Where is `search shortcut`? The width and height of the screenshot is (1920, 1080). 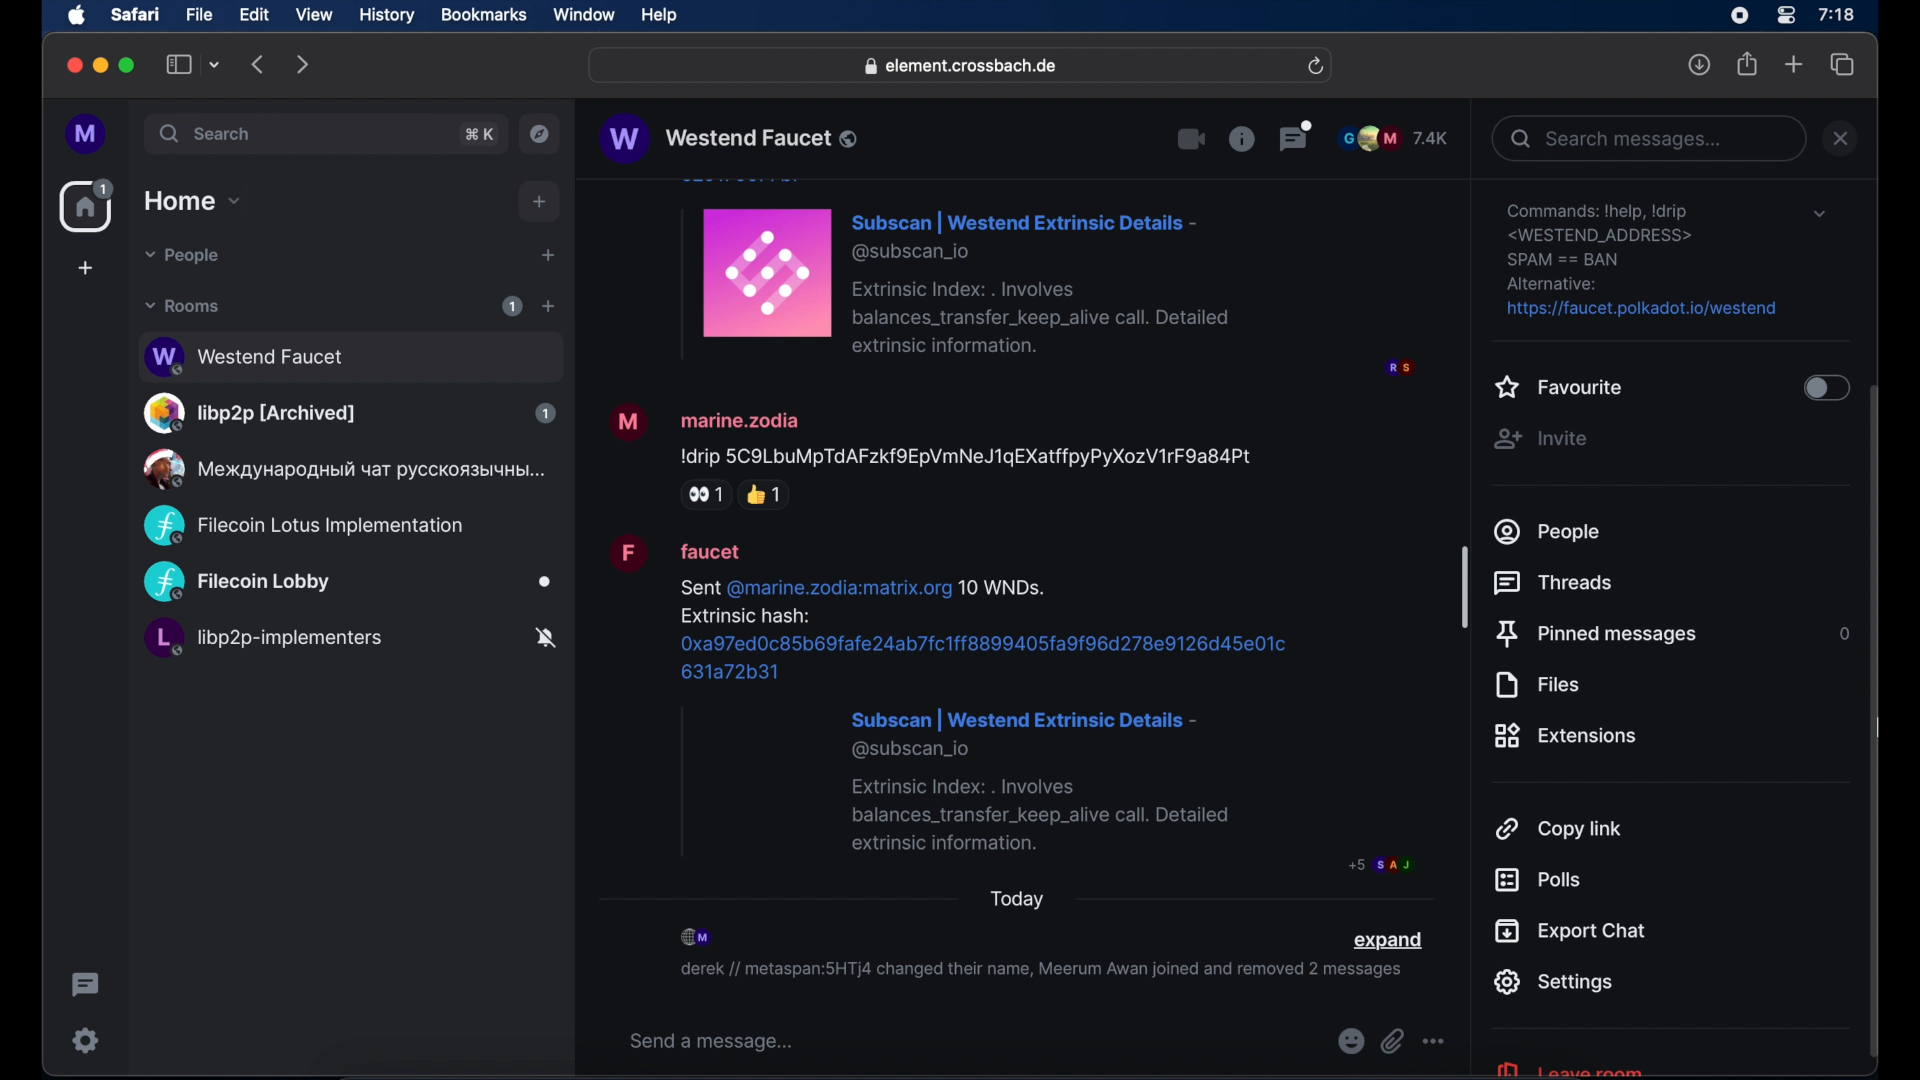
search shortcut is located at coordinates (481, 134).